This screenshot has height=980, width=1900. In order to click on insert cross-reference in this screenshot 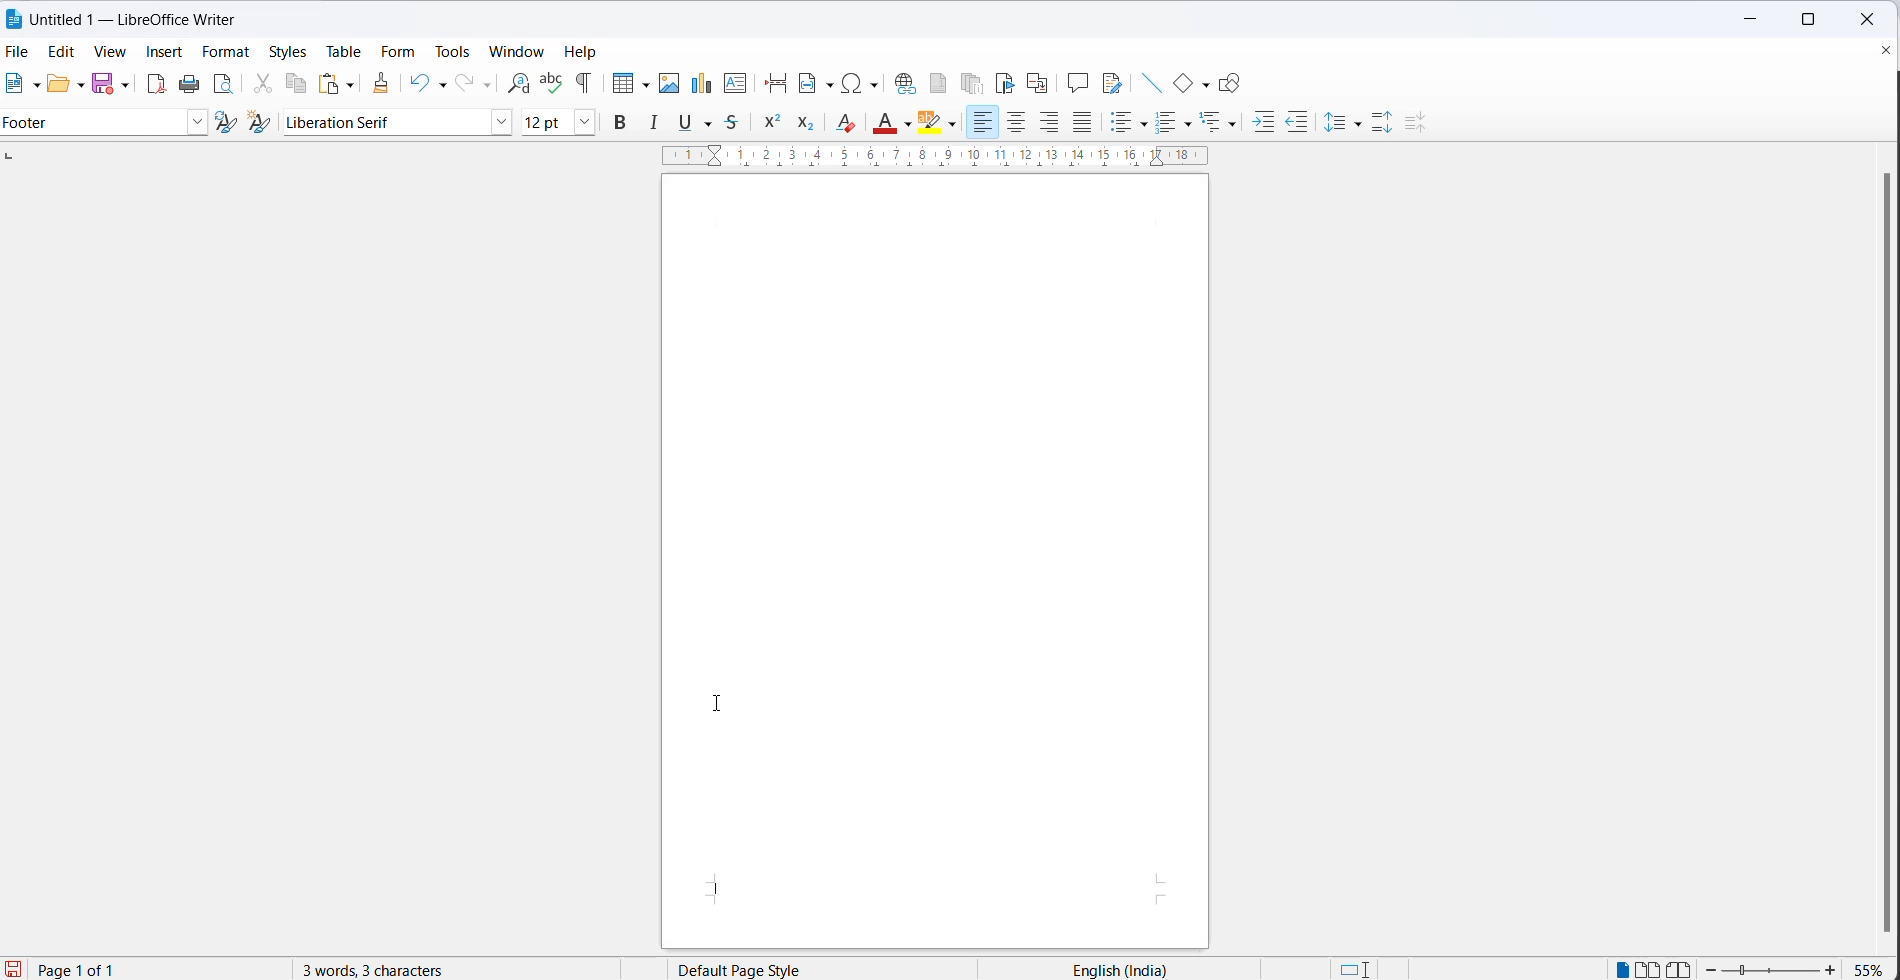, I will do `click(1039, 85)`.